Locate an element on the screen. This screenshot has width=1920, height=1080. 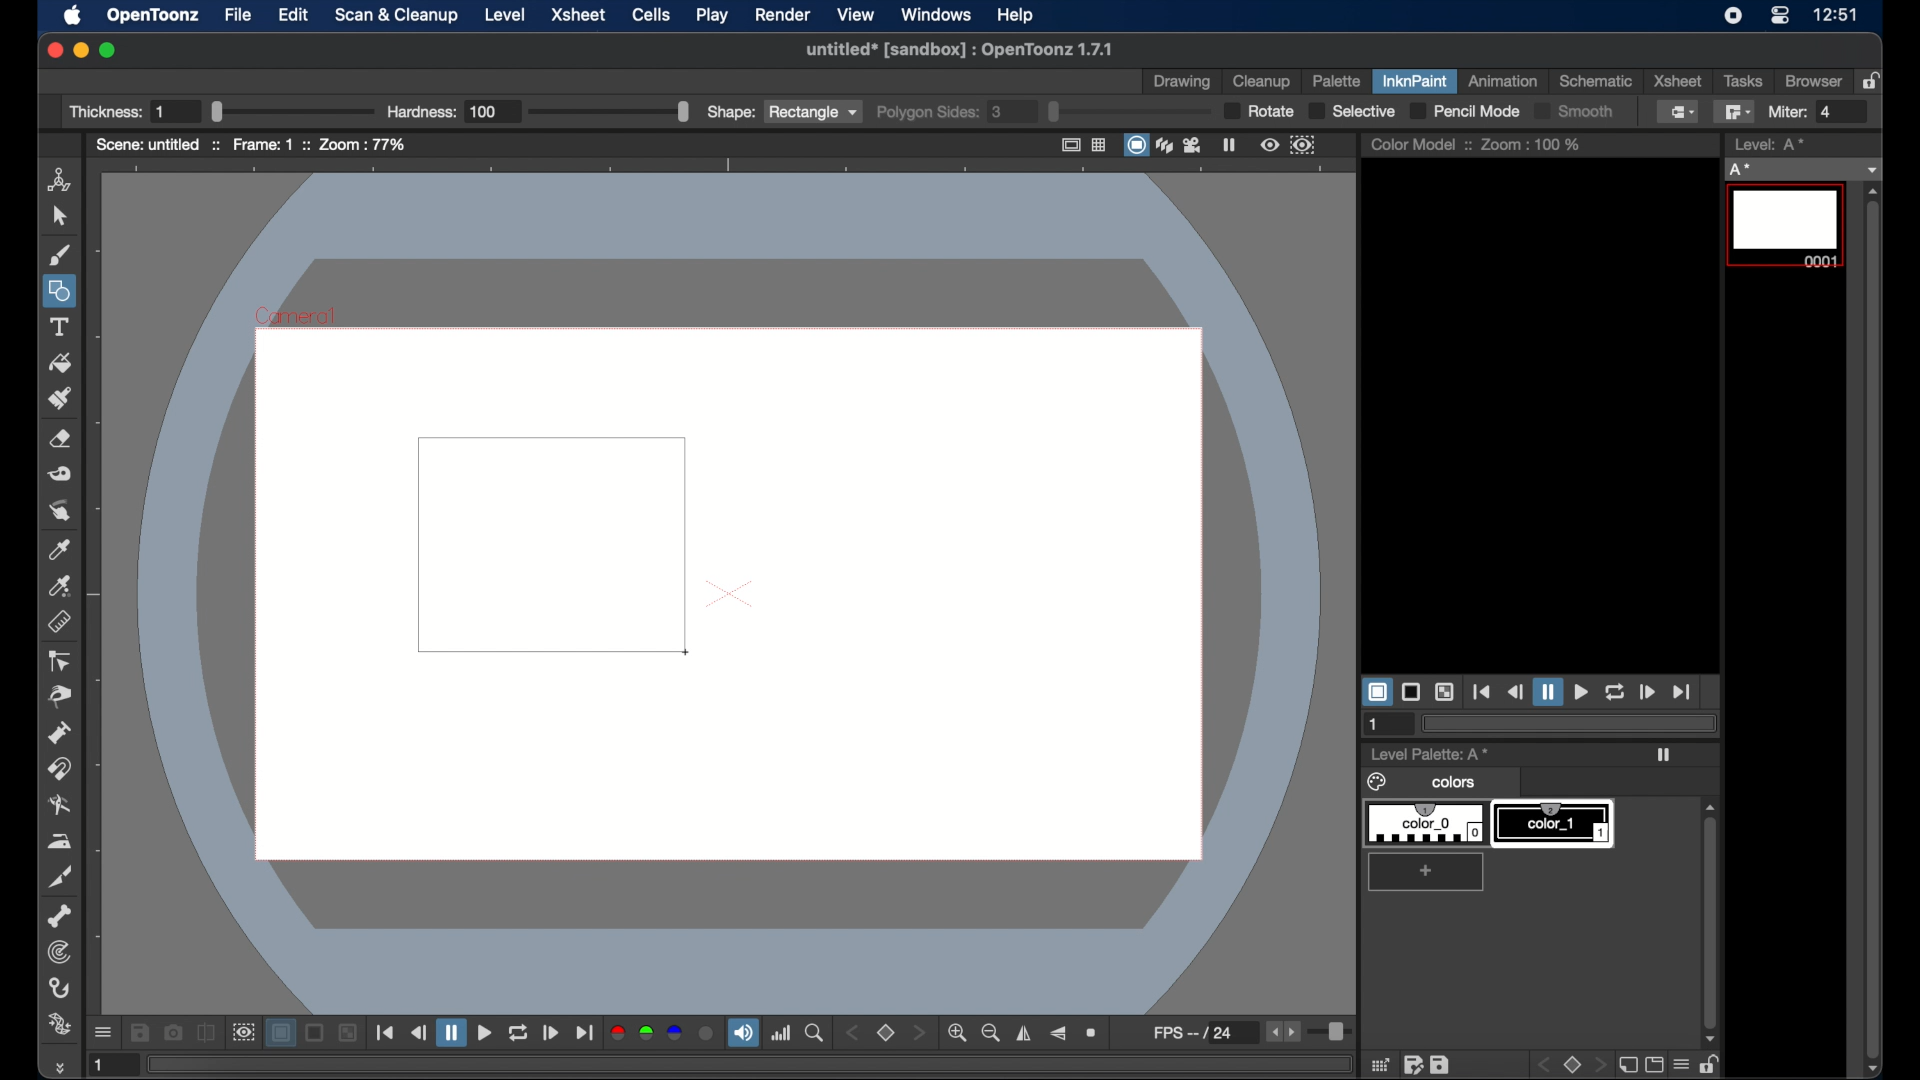
zoom in is located at coordinates (956, 1033).